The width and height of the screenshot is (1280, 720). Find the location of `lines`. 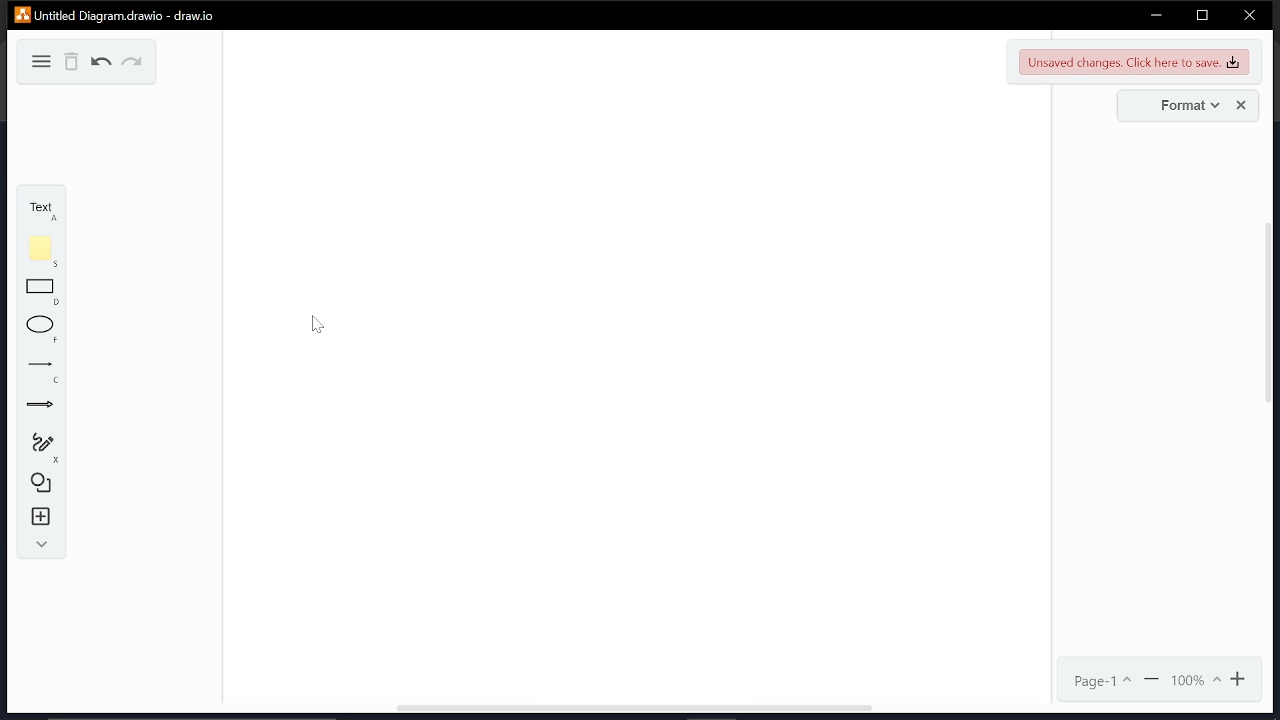

lines is located at coordinates (44, 372).